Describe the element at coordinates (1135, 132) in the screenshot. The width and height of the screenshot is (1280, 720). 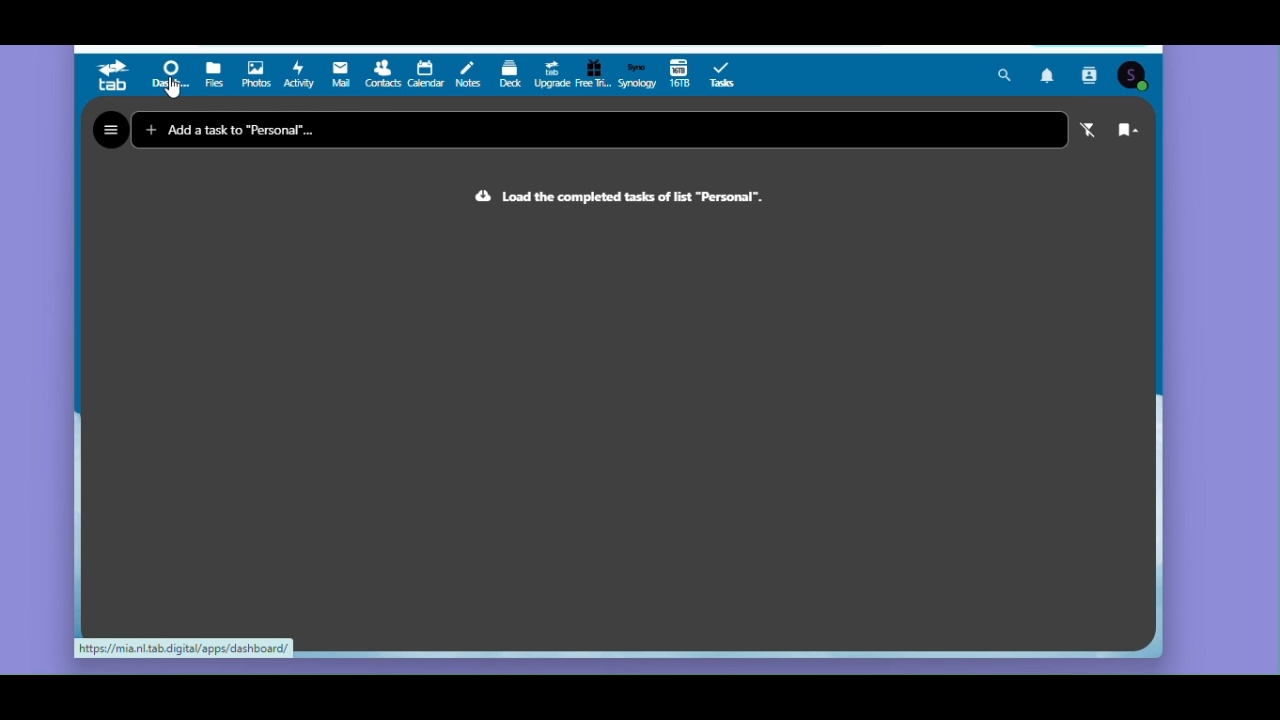
I see `Change sort order` at that location.